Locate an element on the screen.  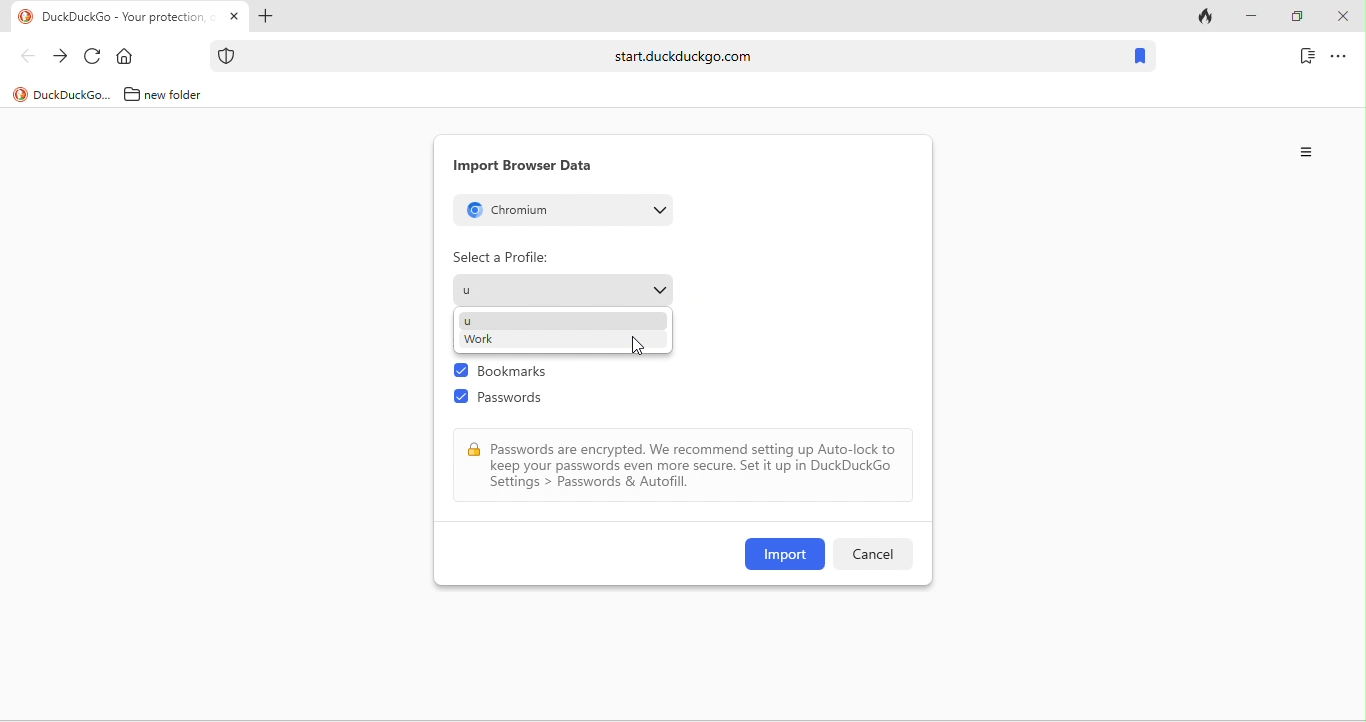
bookmarks is located at coordinates (1307, 55).